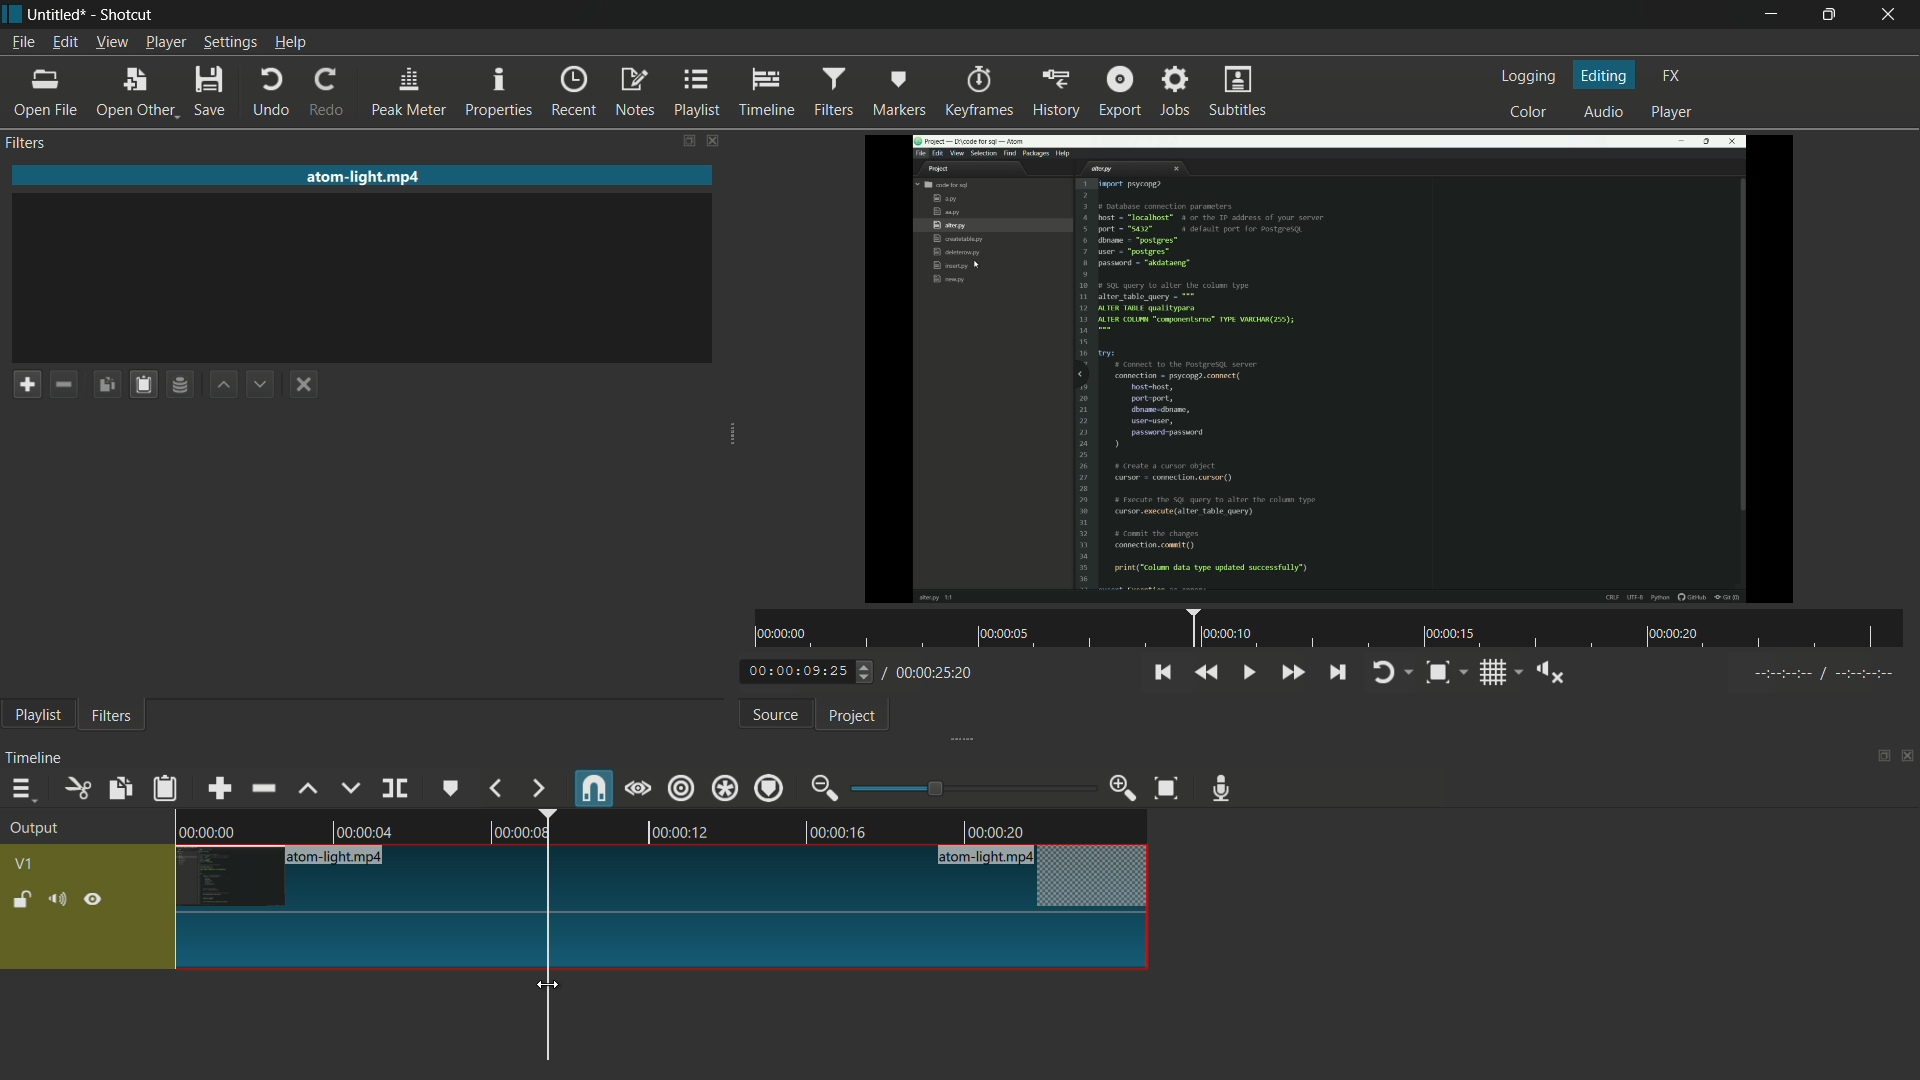  I want to click on open other, so click(137, 93).